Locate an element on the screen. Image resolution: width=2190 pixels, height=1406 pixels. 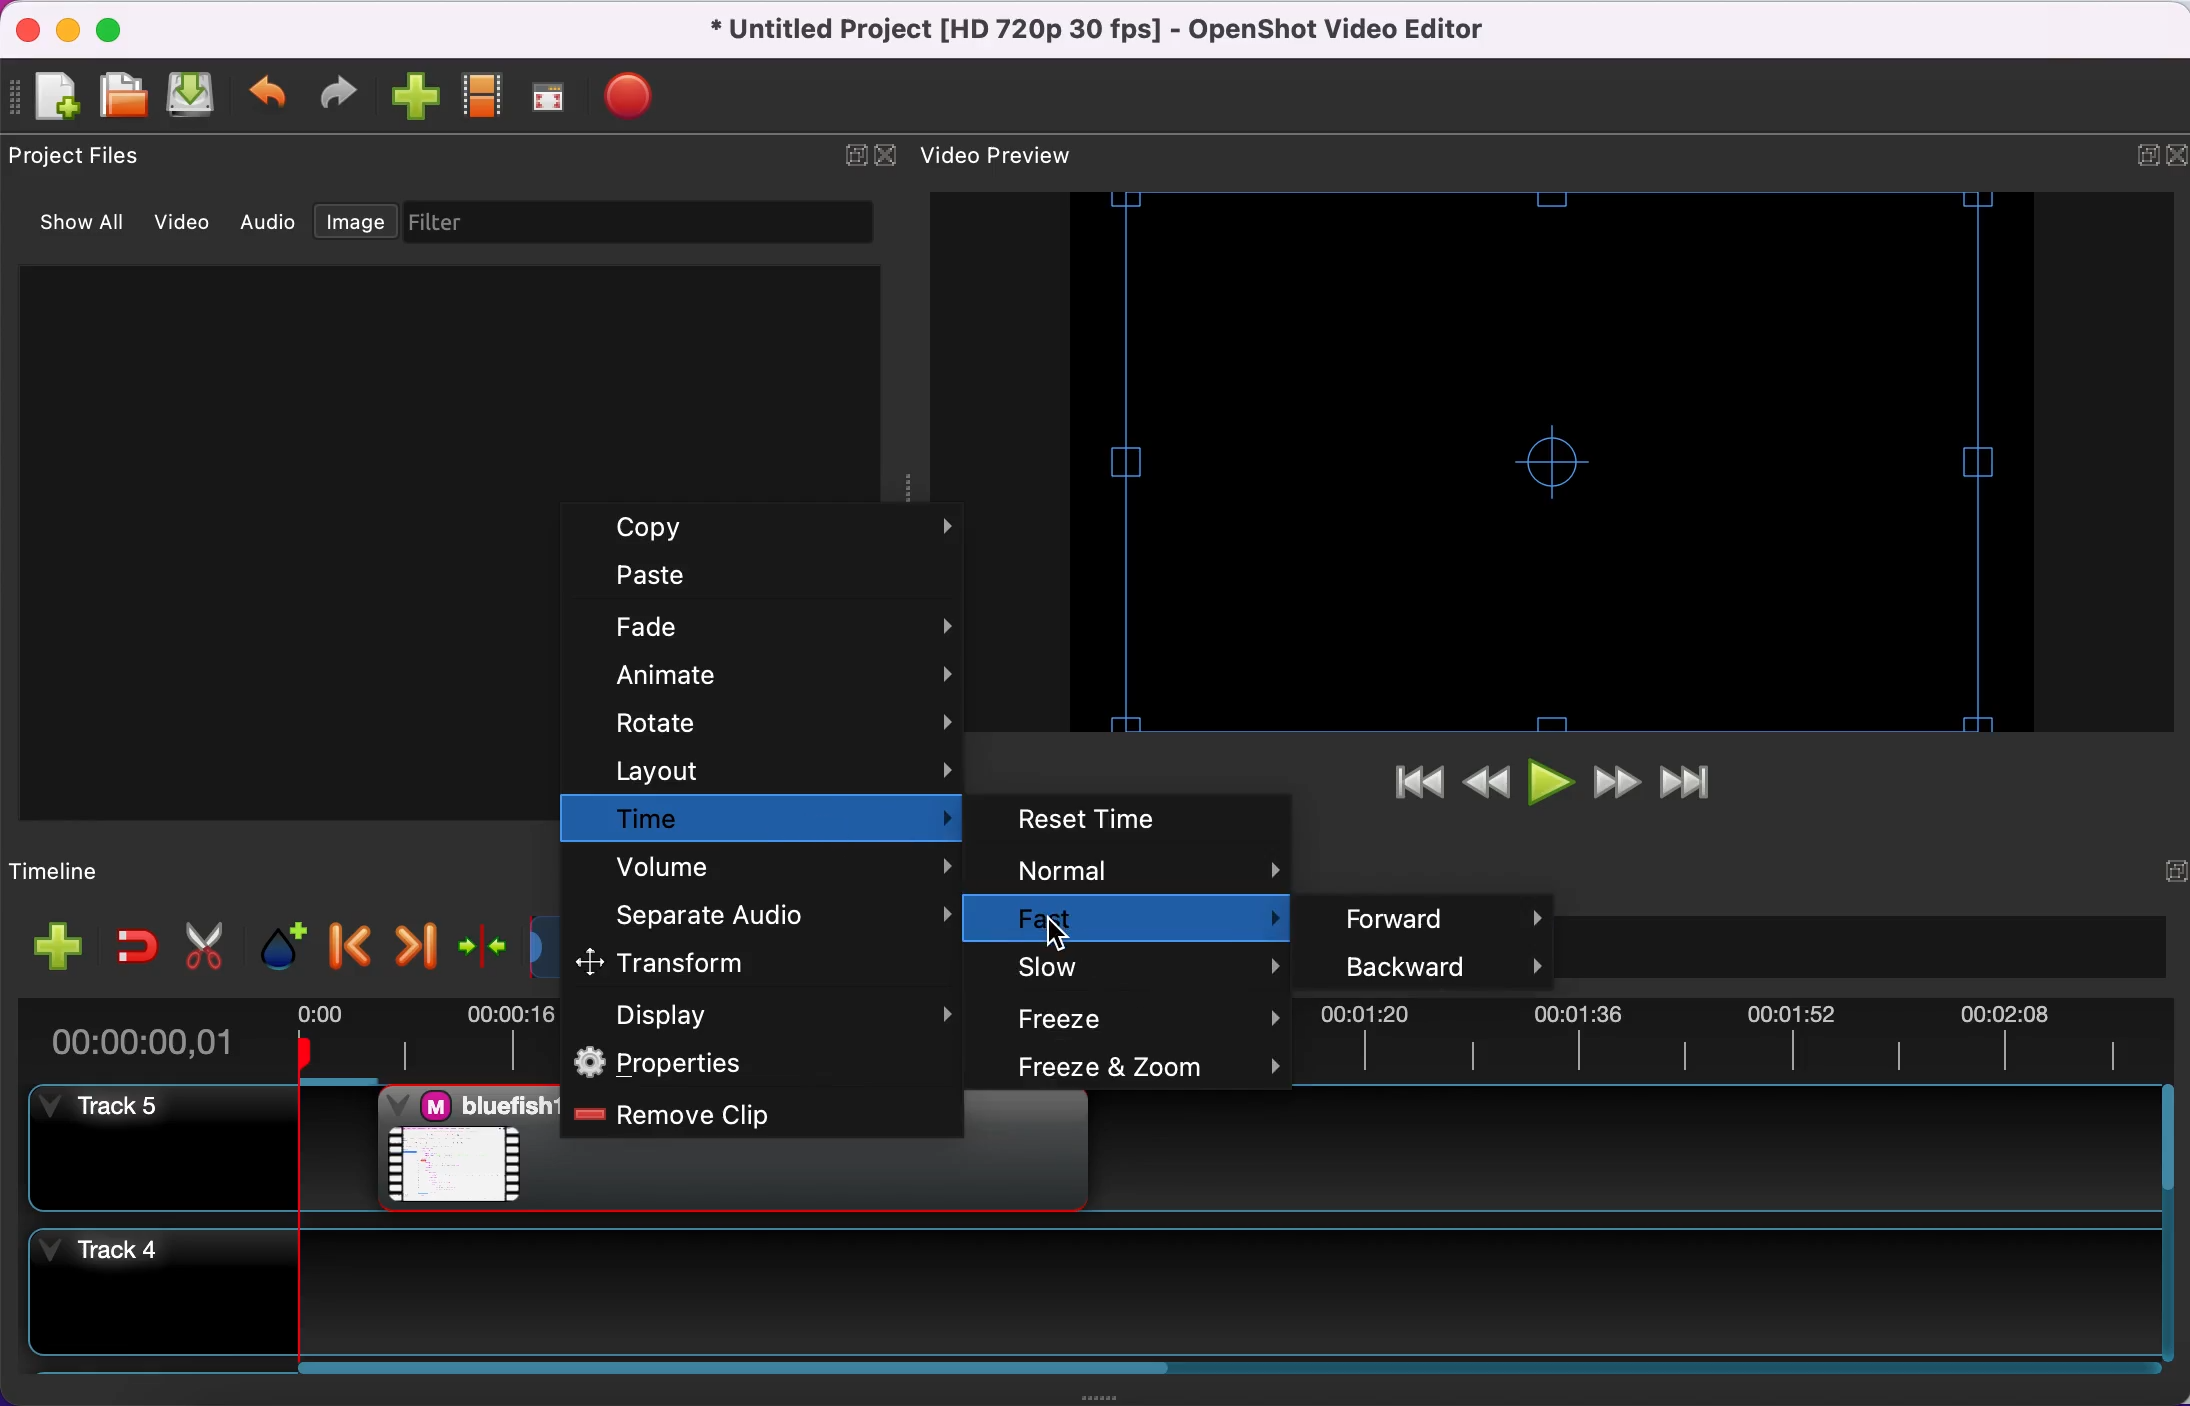
redo is located at coordinates (346, 98).